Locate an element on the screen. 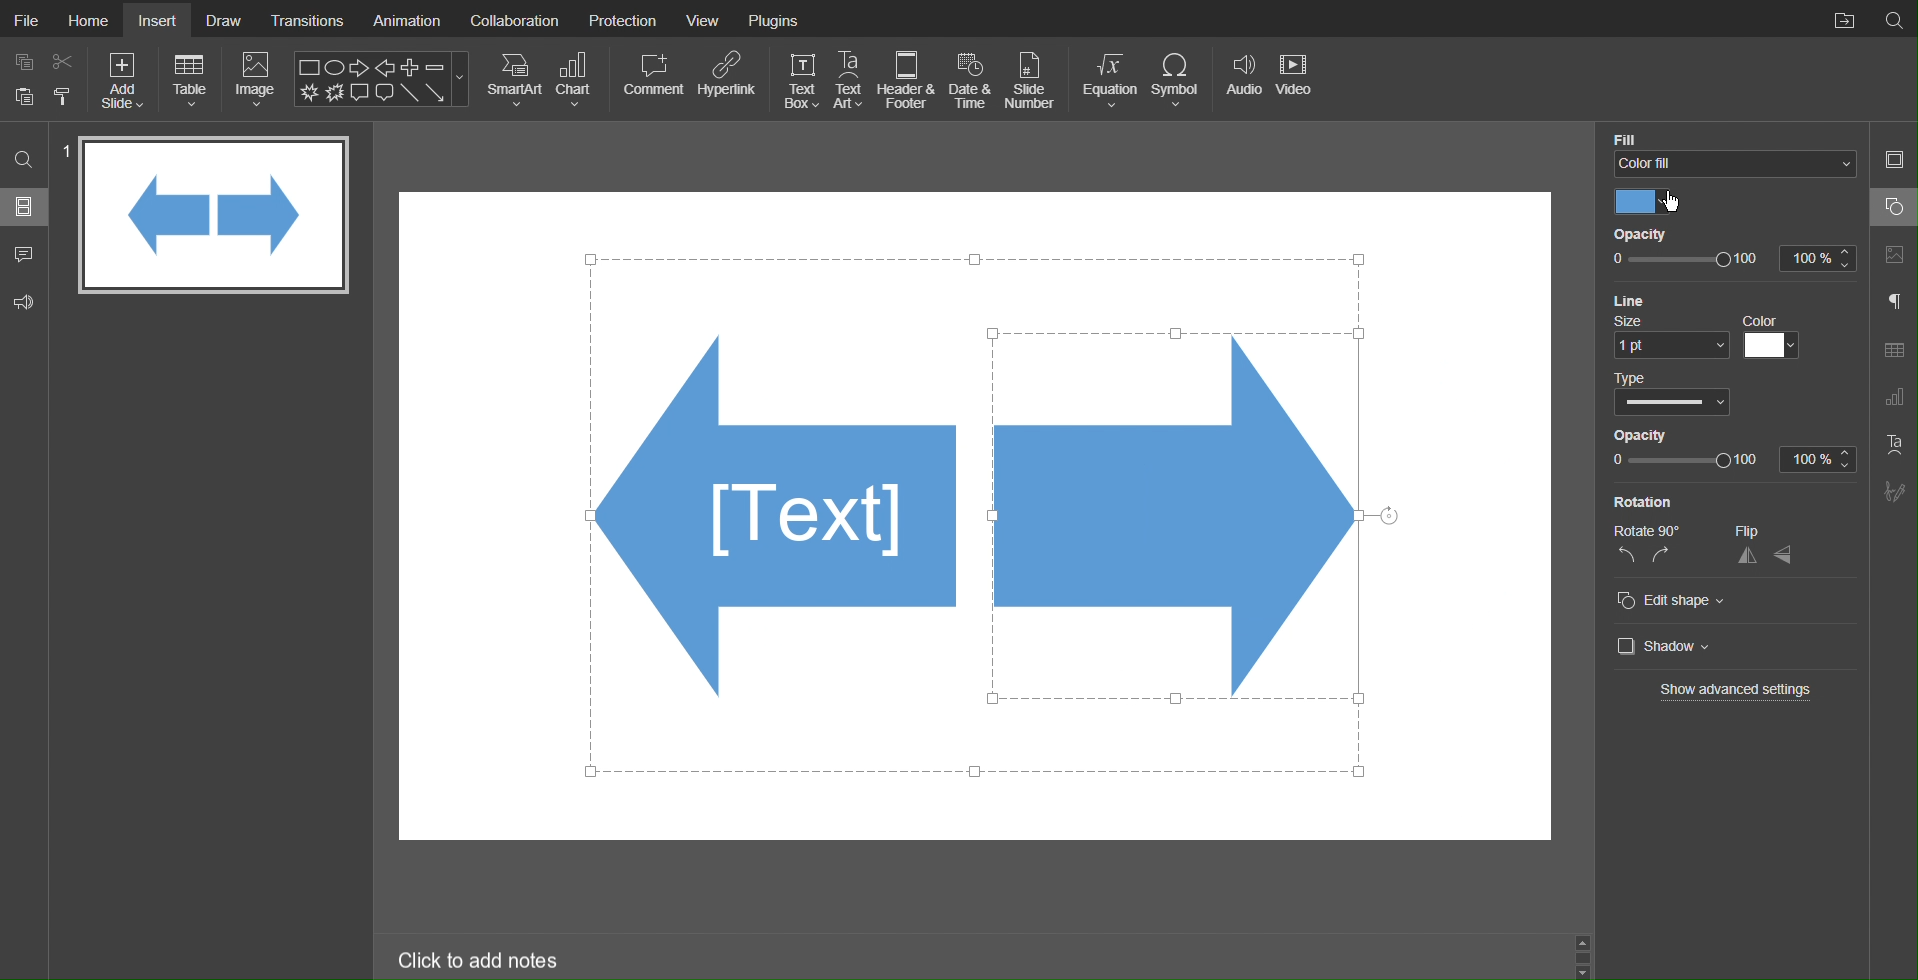 The height and width of the screenshot is (980, 1918). Selected Arrow is located at coordinates (1186, 531).